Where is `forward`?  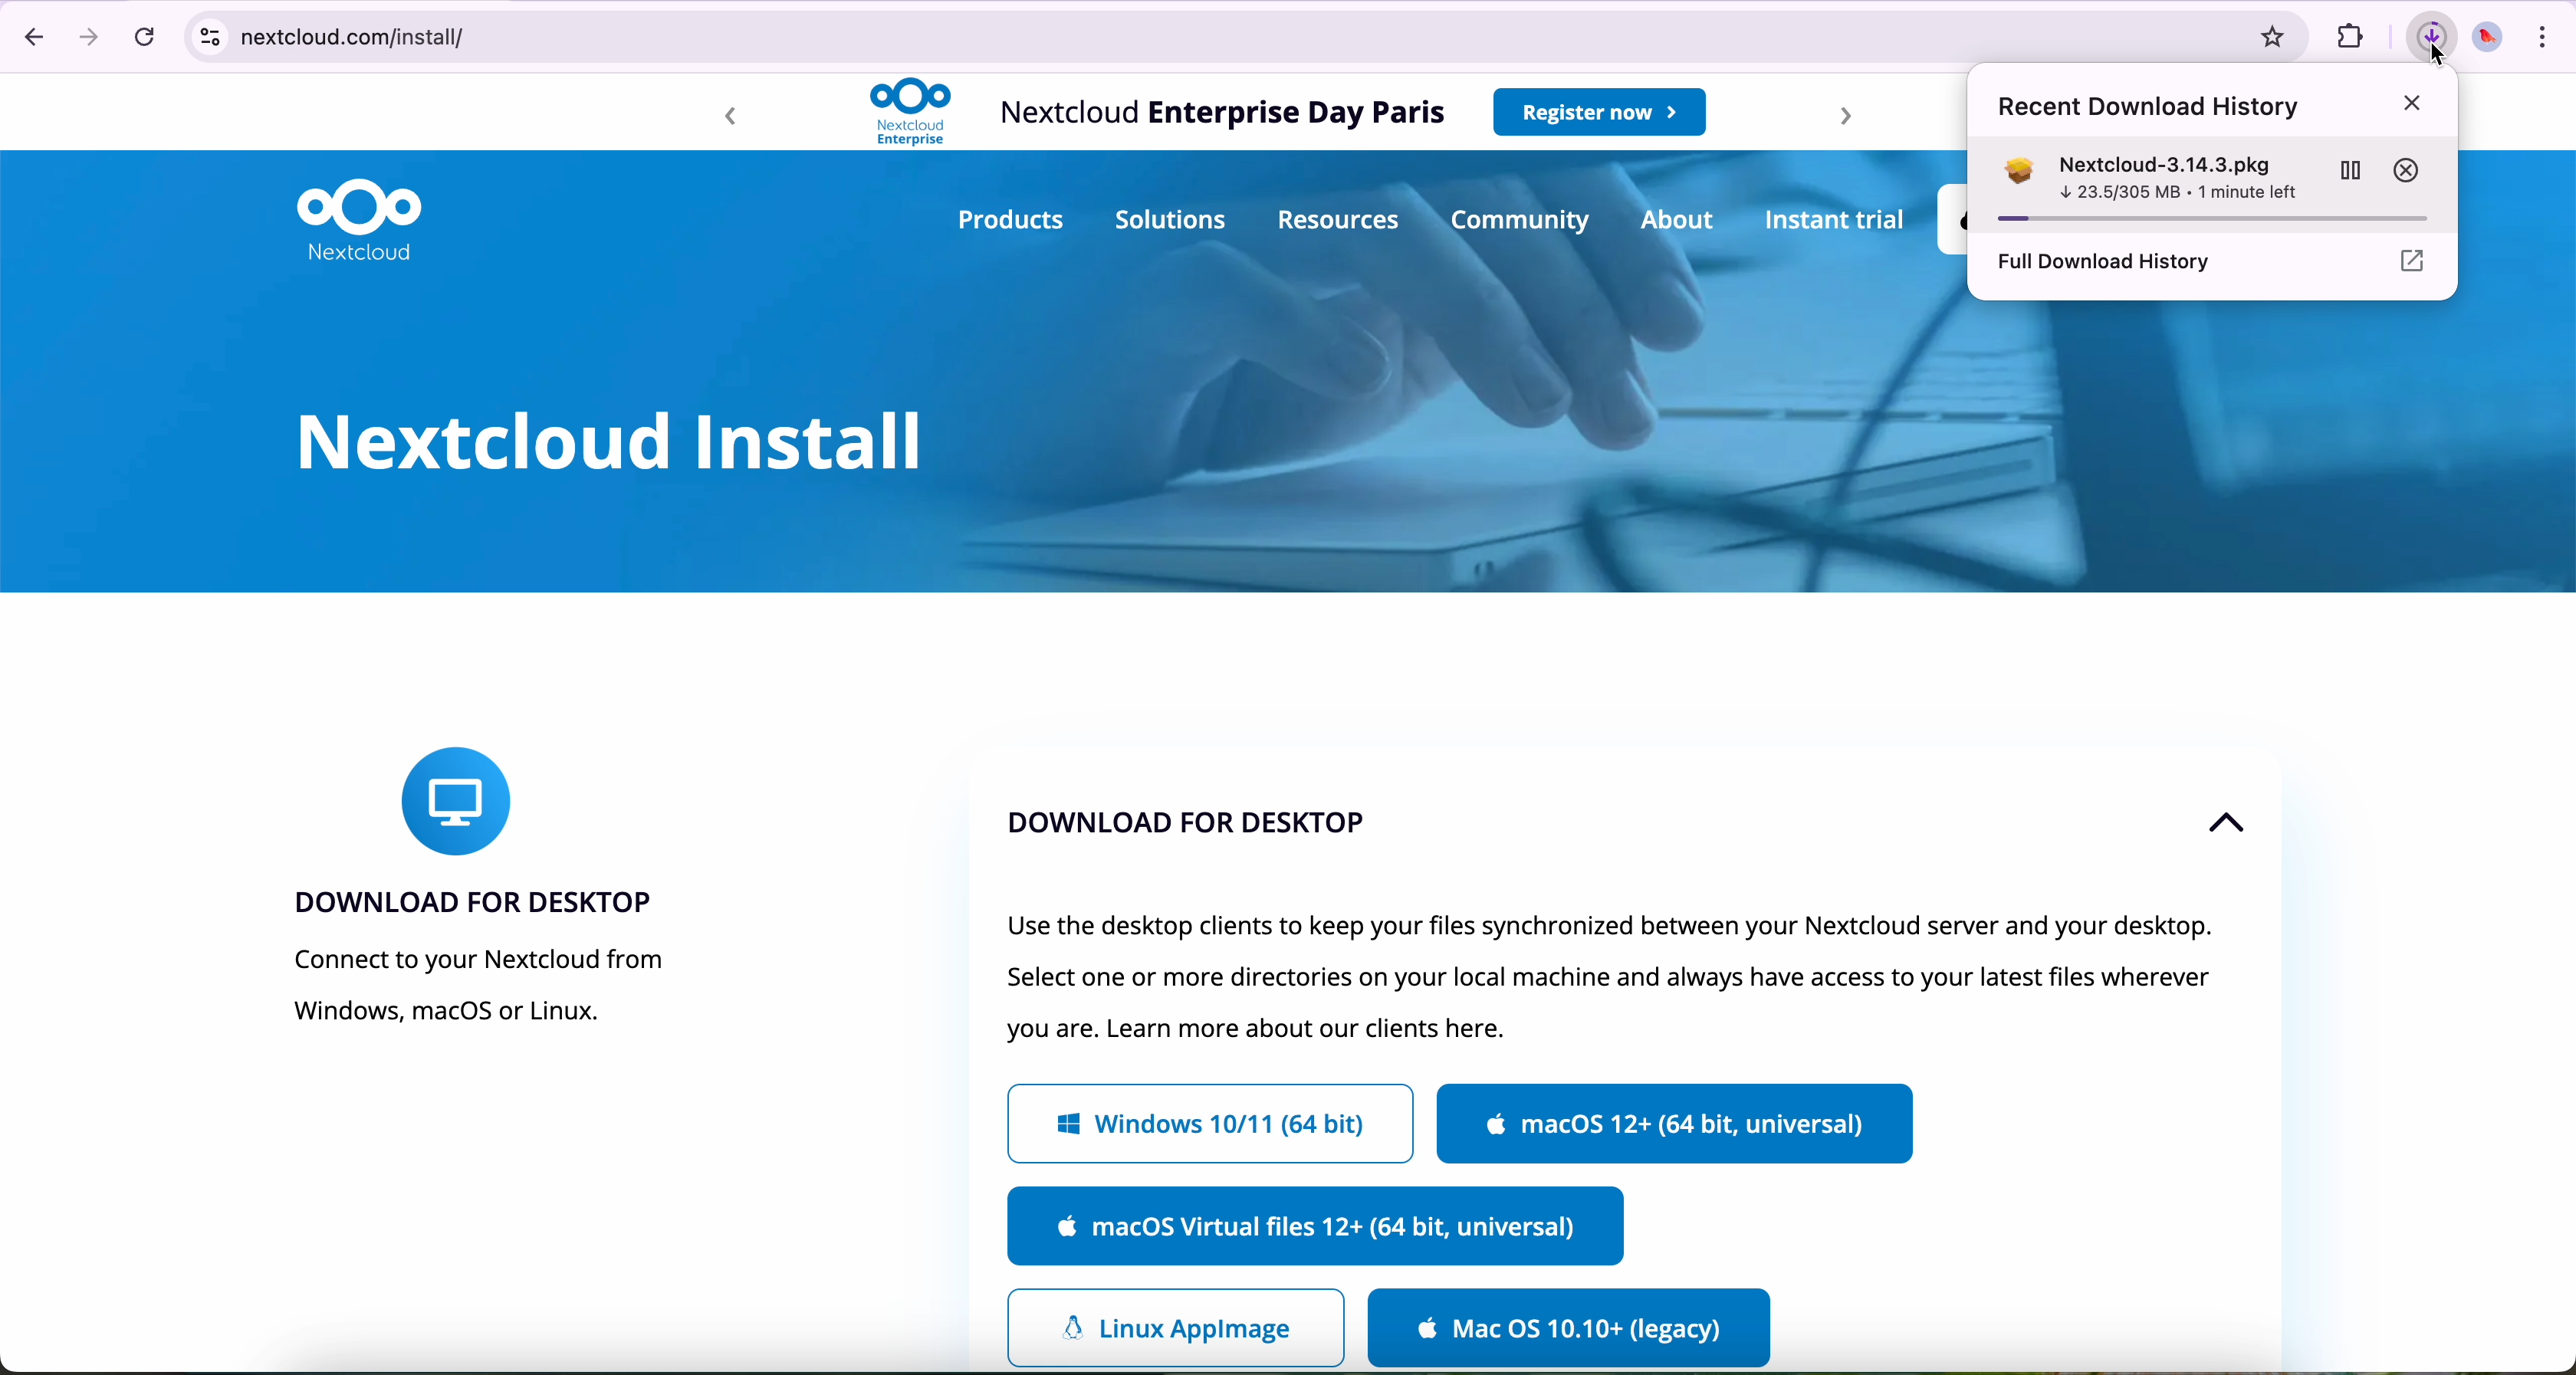
forward is located at coordinates (1834, 117).